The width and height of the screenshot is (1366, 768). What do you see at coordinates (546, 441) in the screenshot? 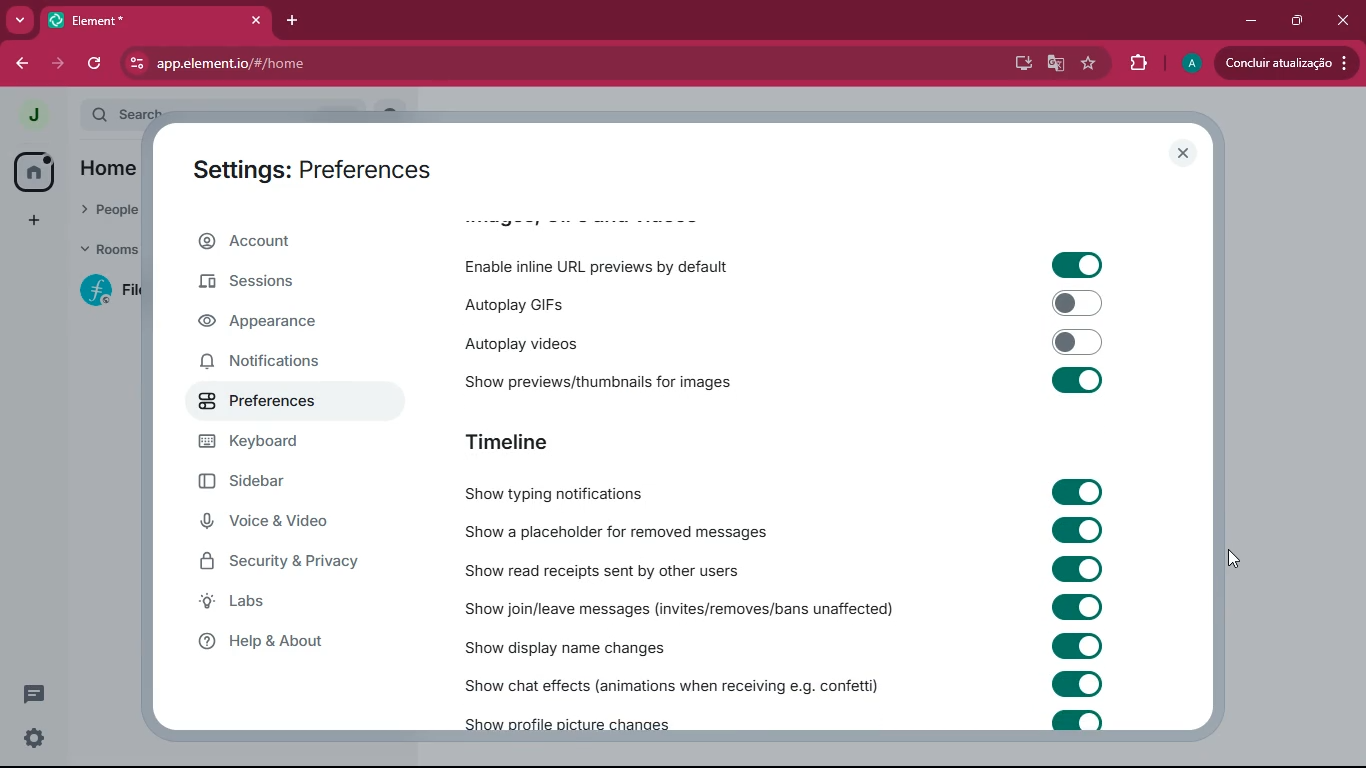
I see `timeline` at bounding box center [546, 441].